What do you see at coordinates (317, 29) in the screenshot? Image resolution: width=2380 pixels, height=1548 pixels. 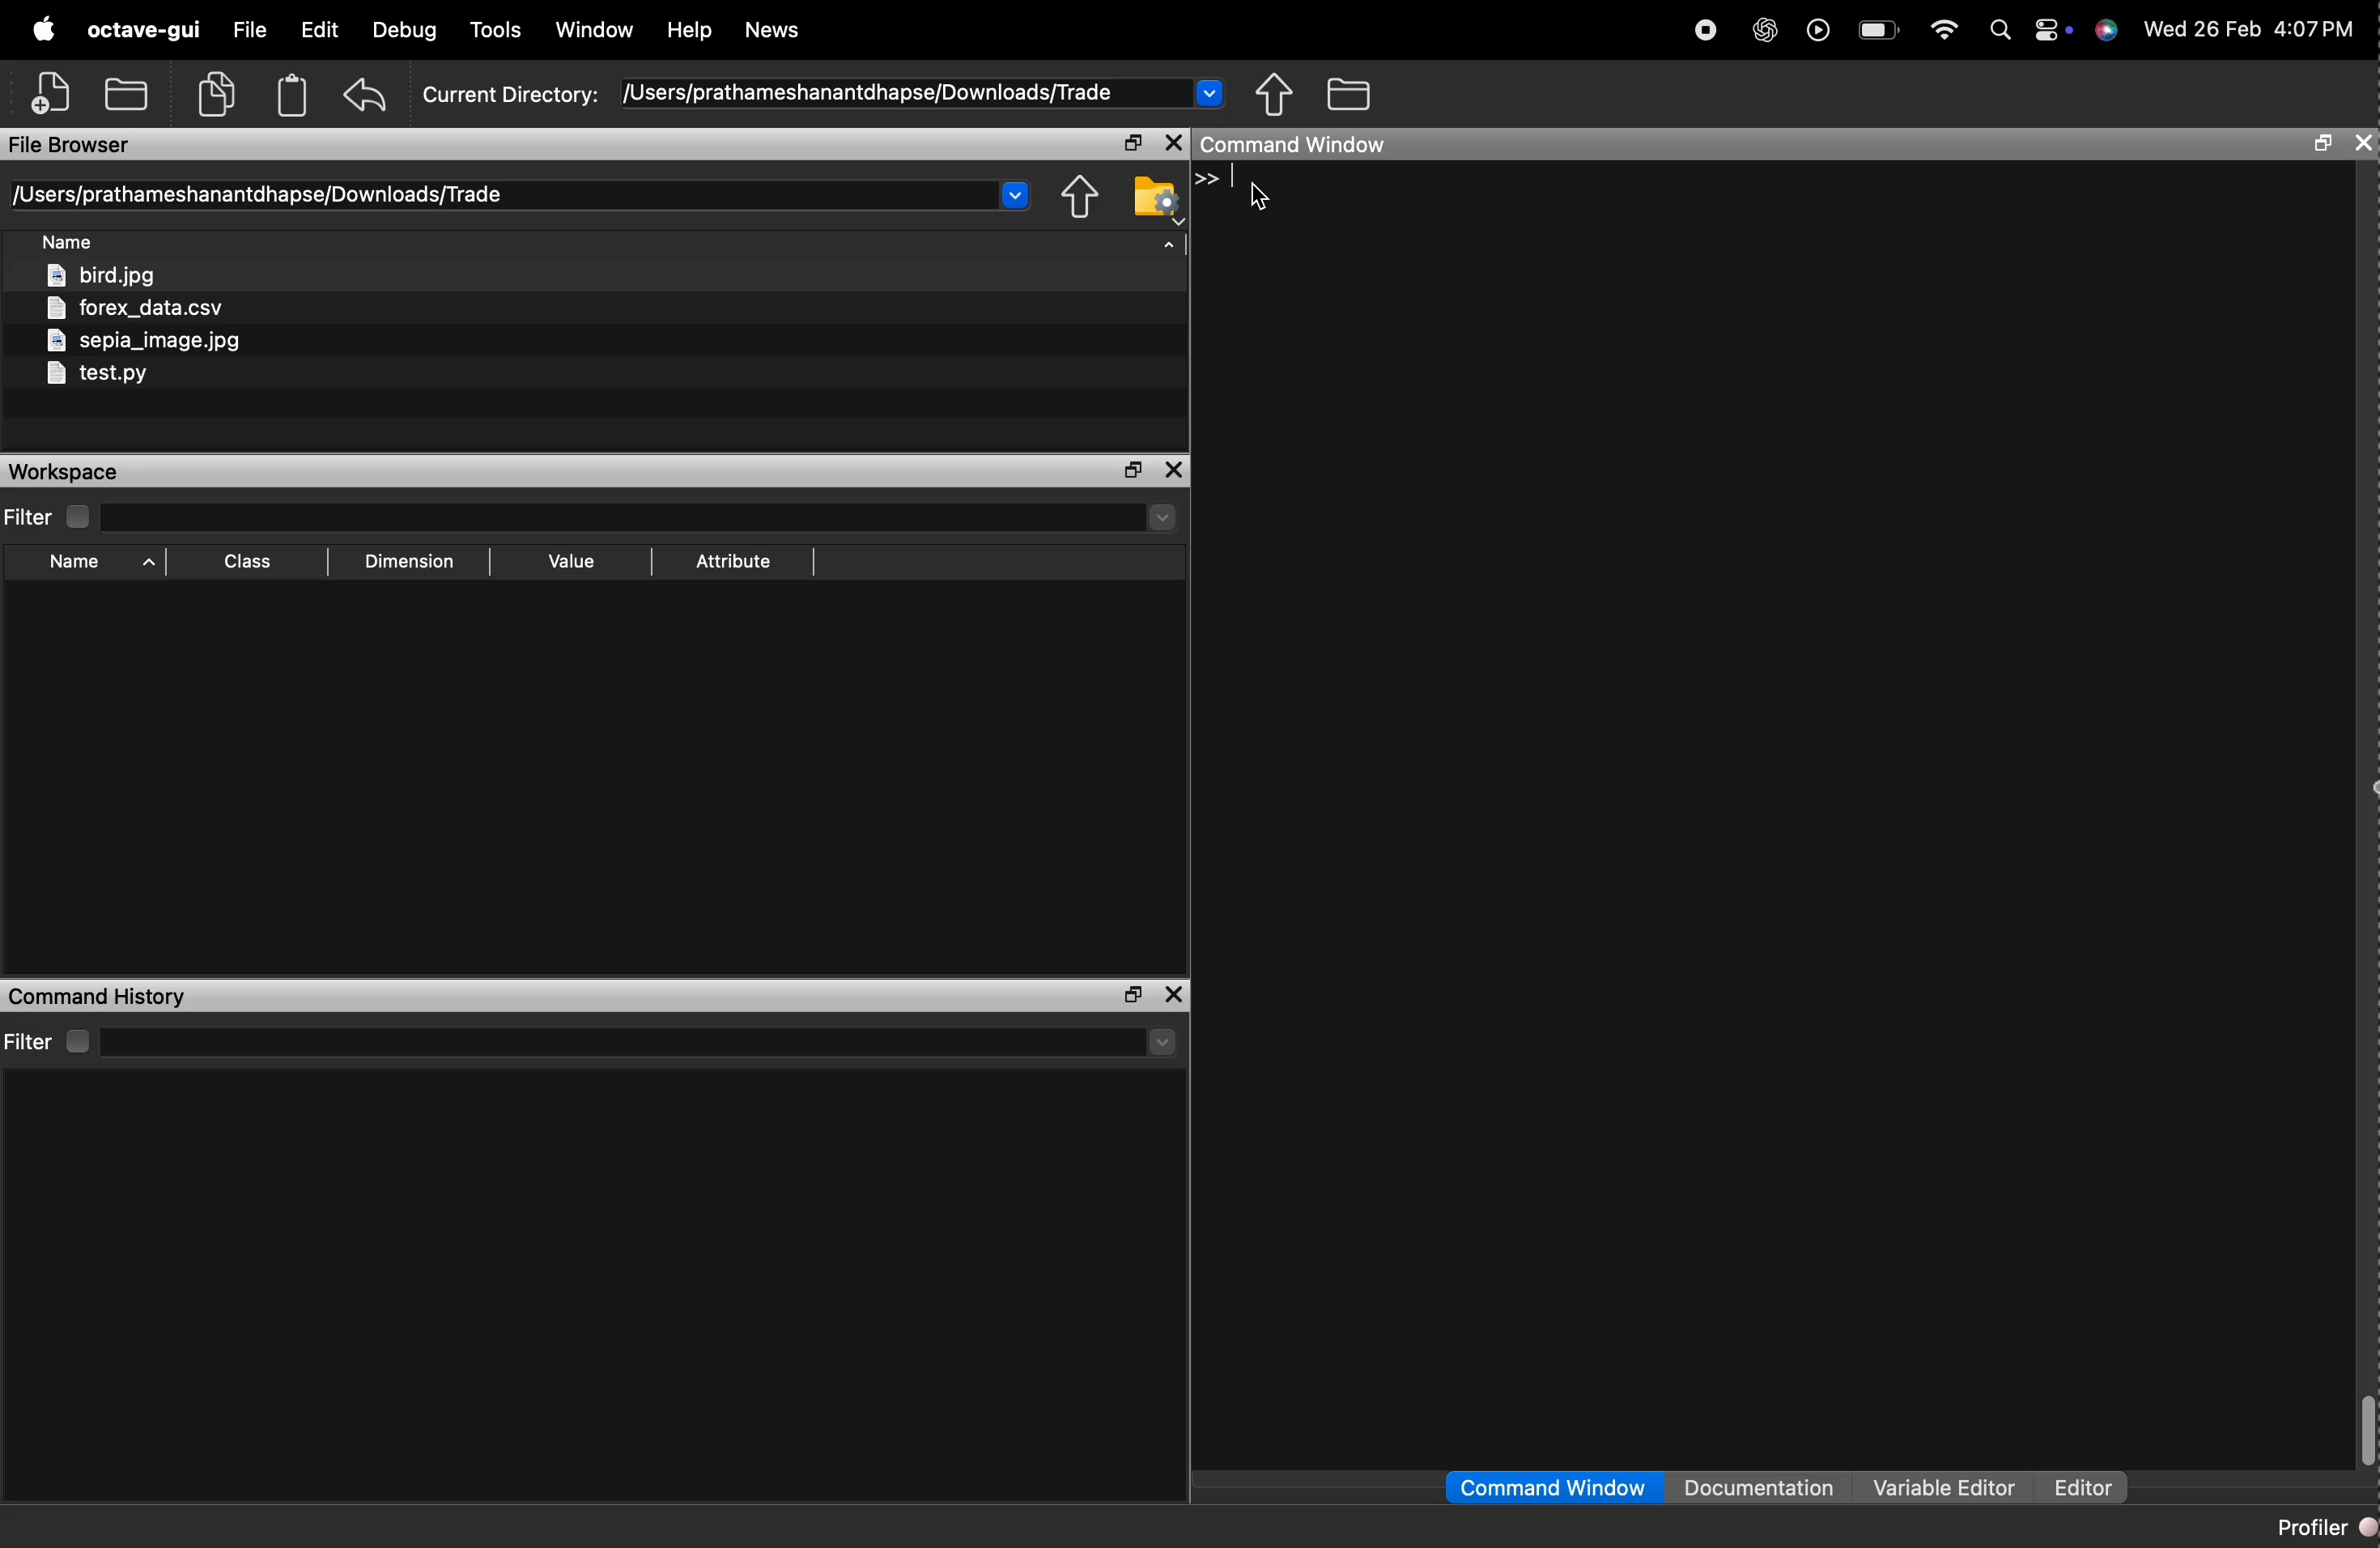 I see `Edit` at bounding box center [317, 29].